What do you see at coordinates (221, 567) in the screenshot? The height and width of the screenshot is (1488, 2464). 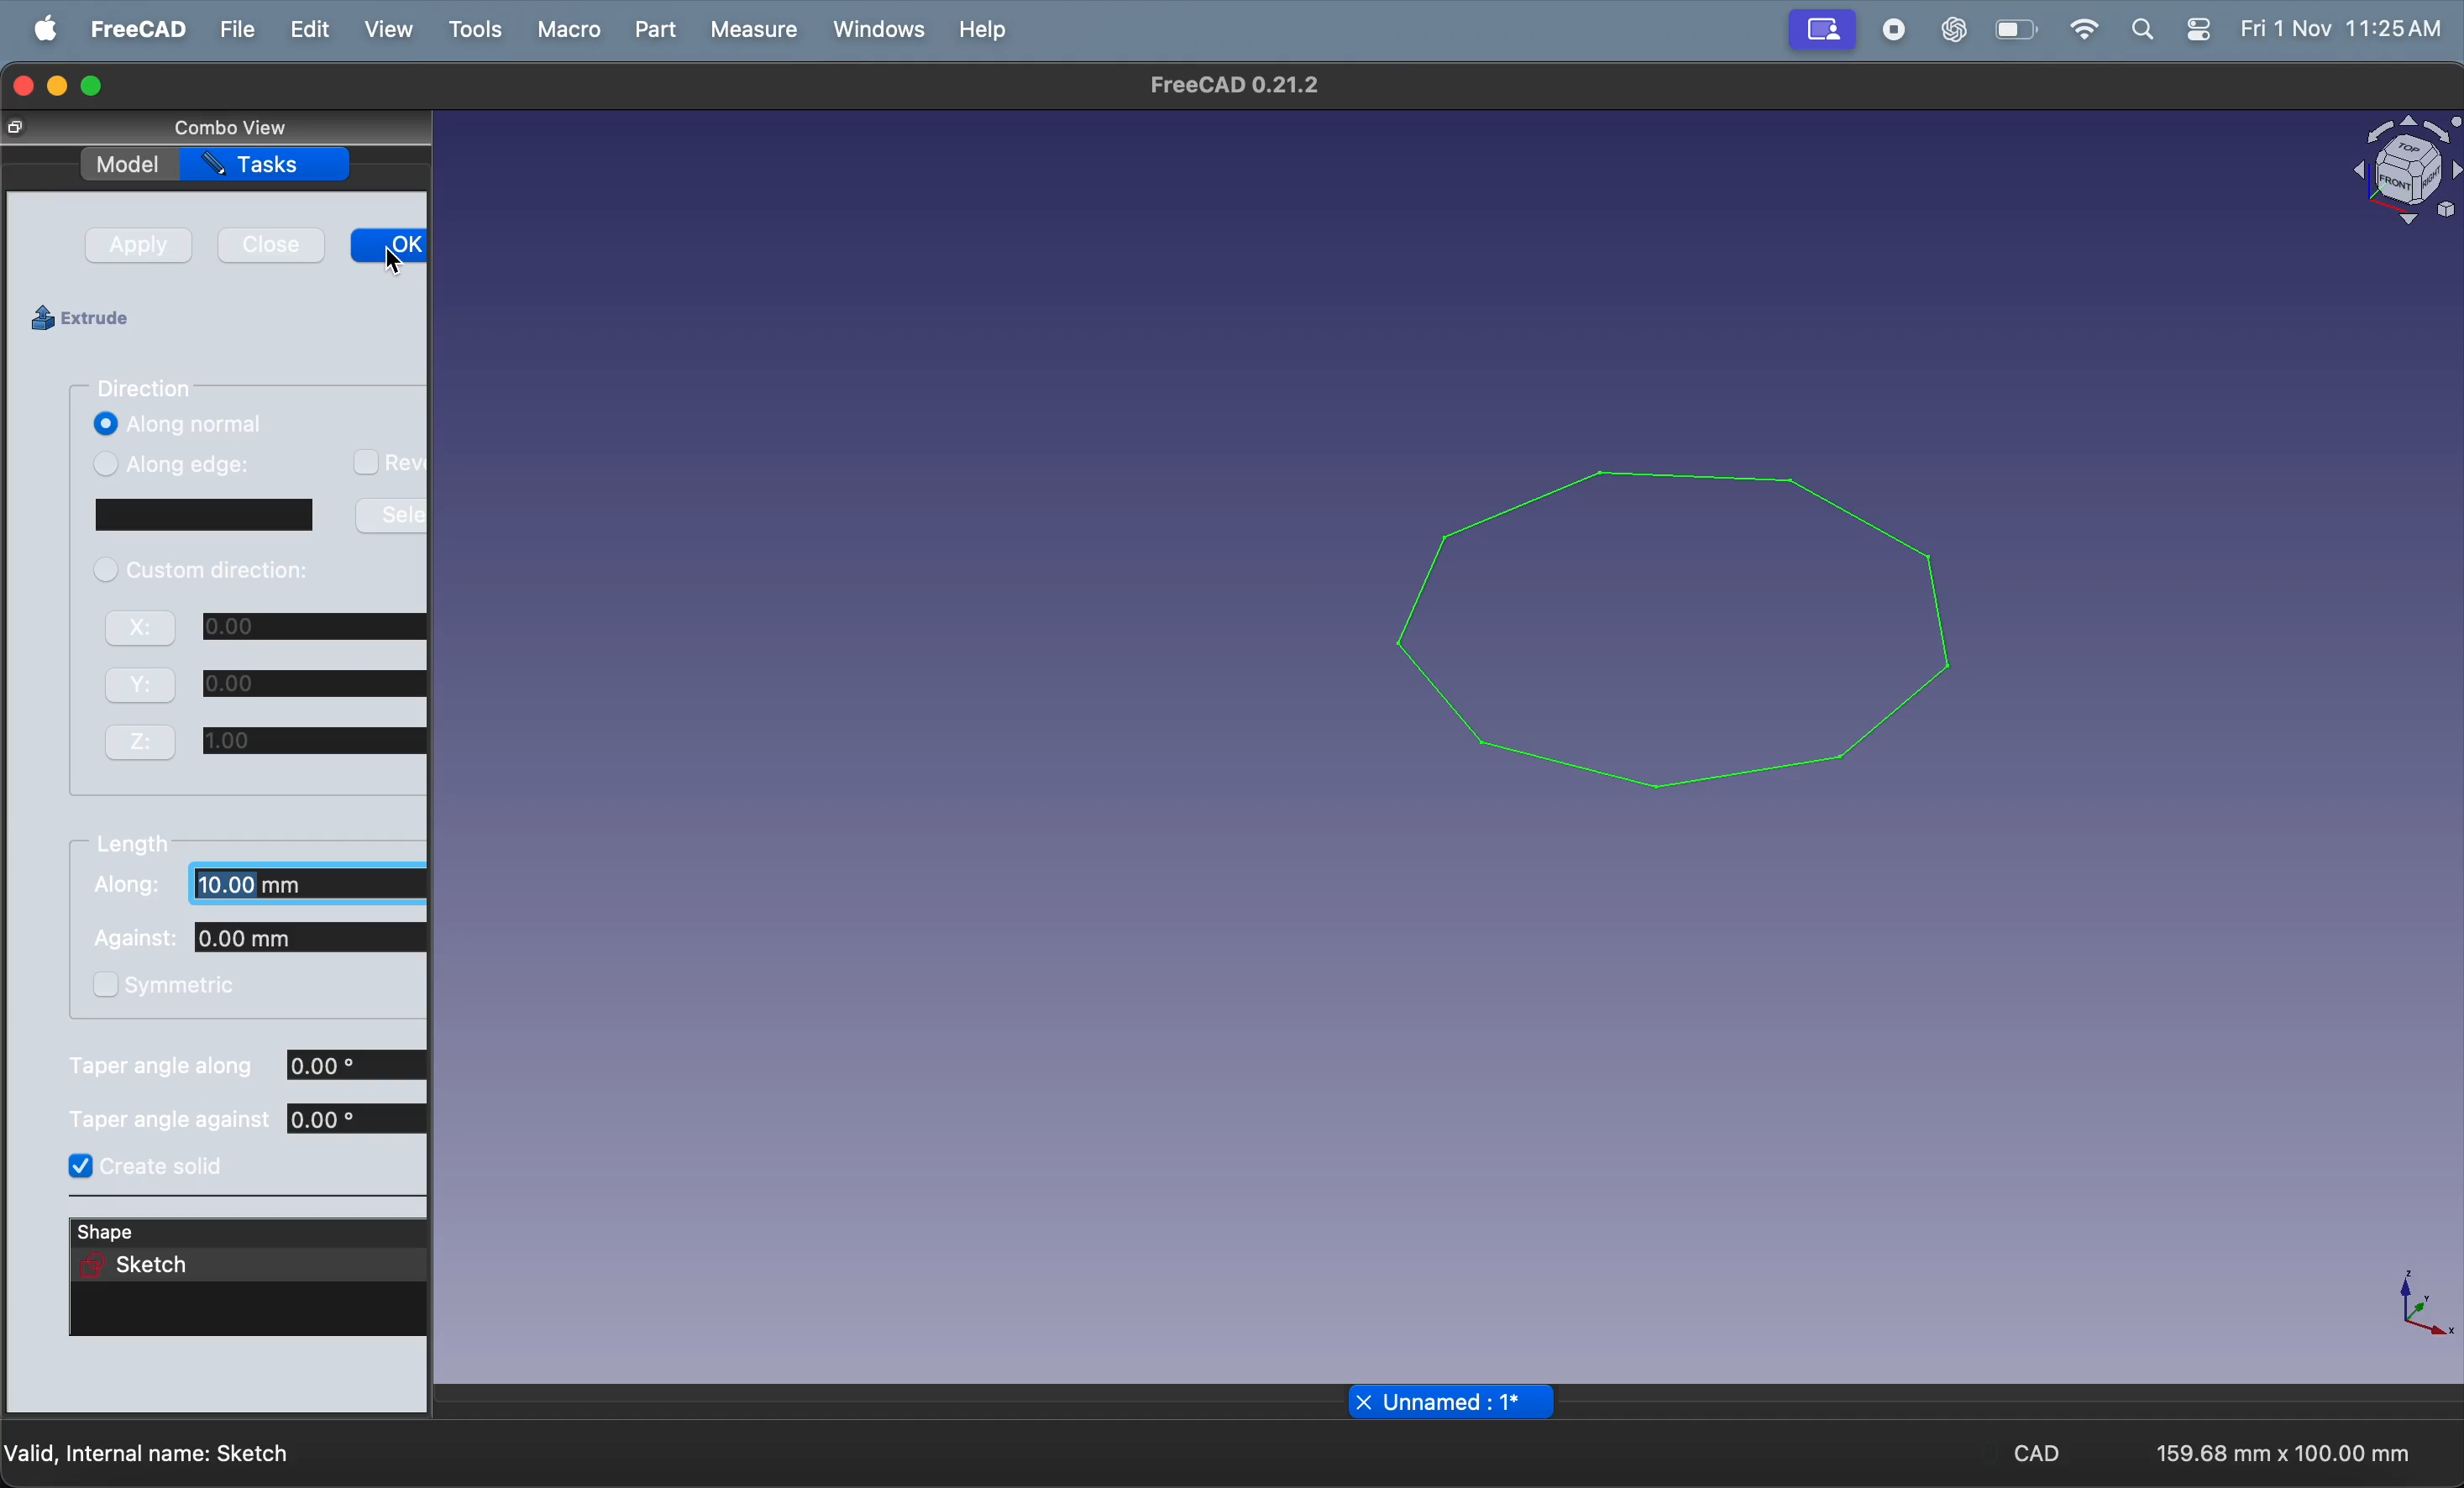 I see `custom direction` at bounding box center [221, 567].